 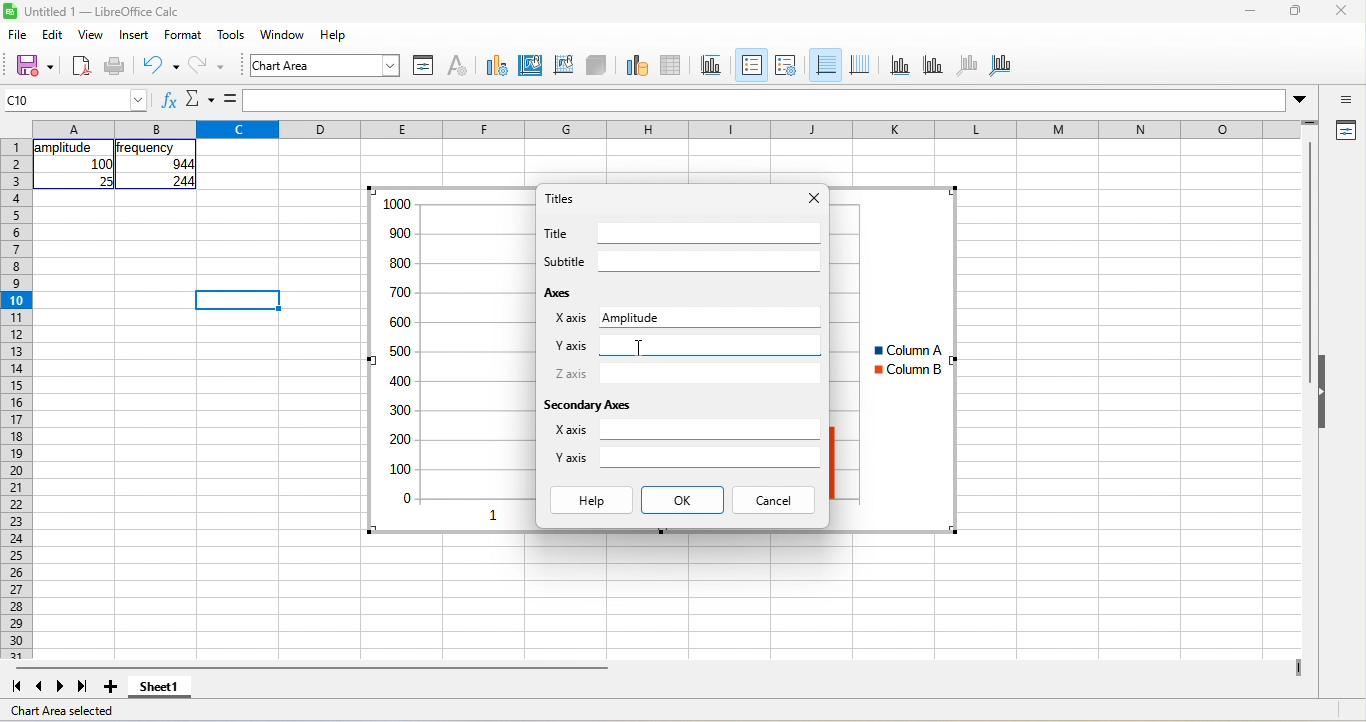 What do you see at coordinates (103, 12) in the screenshot?
I see `Untitled 1 — LibreOffice Calc` at bounding box center [103, 12].